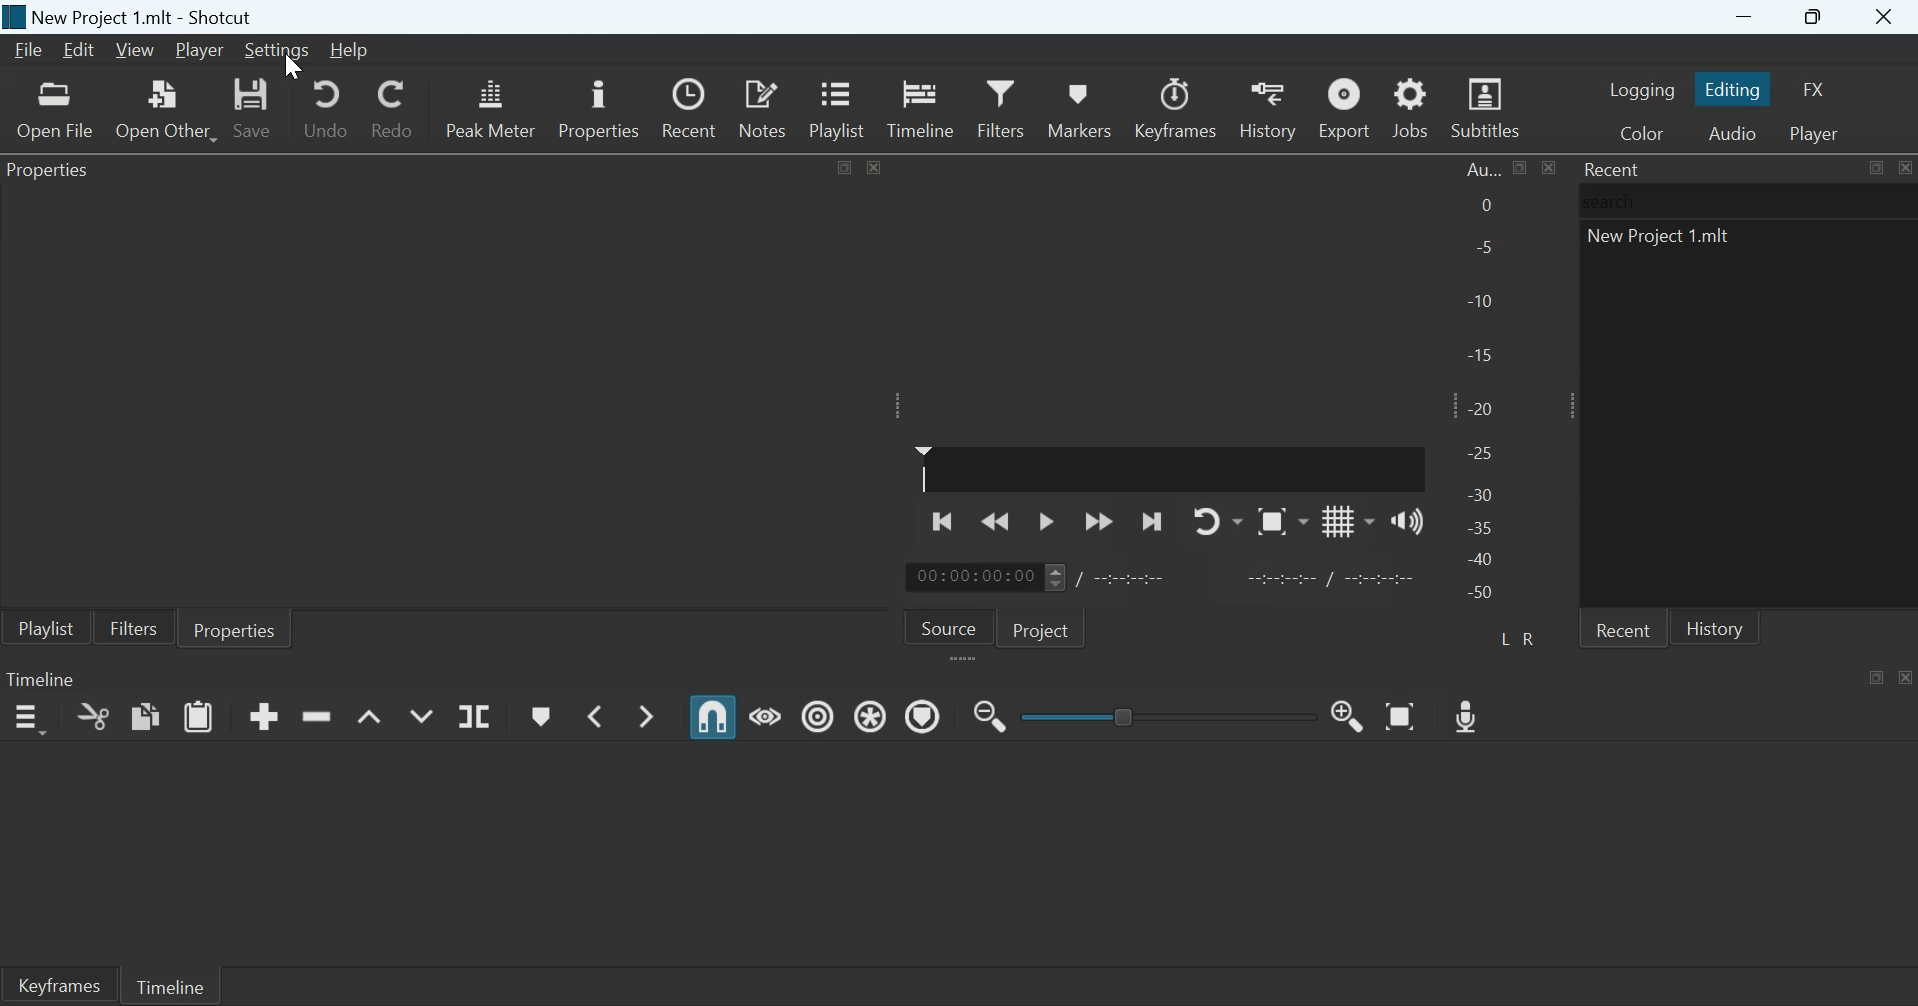 This screenshot has width=1918, height=1006. I want to click on Export, so click(1342, 107).